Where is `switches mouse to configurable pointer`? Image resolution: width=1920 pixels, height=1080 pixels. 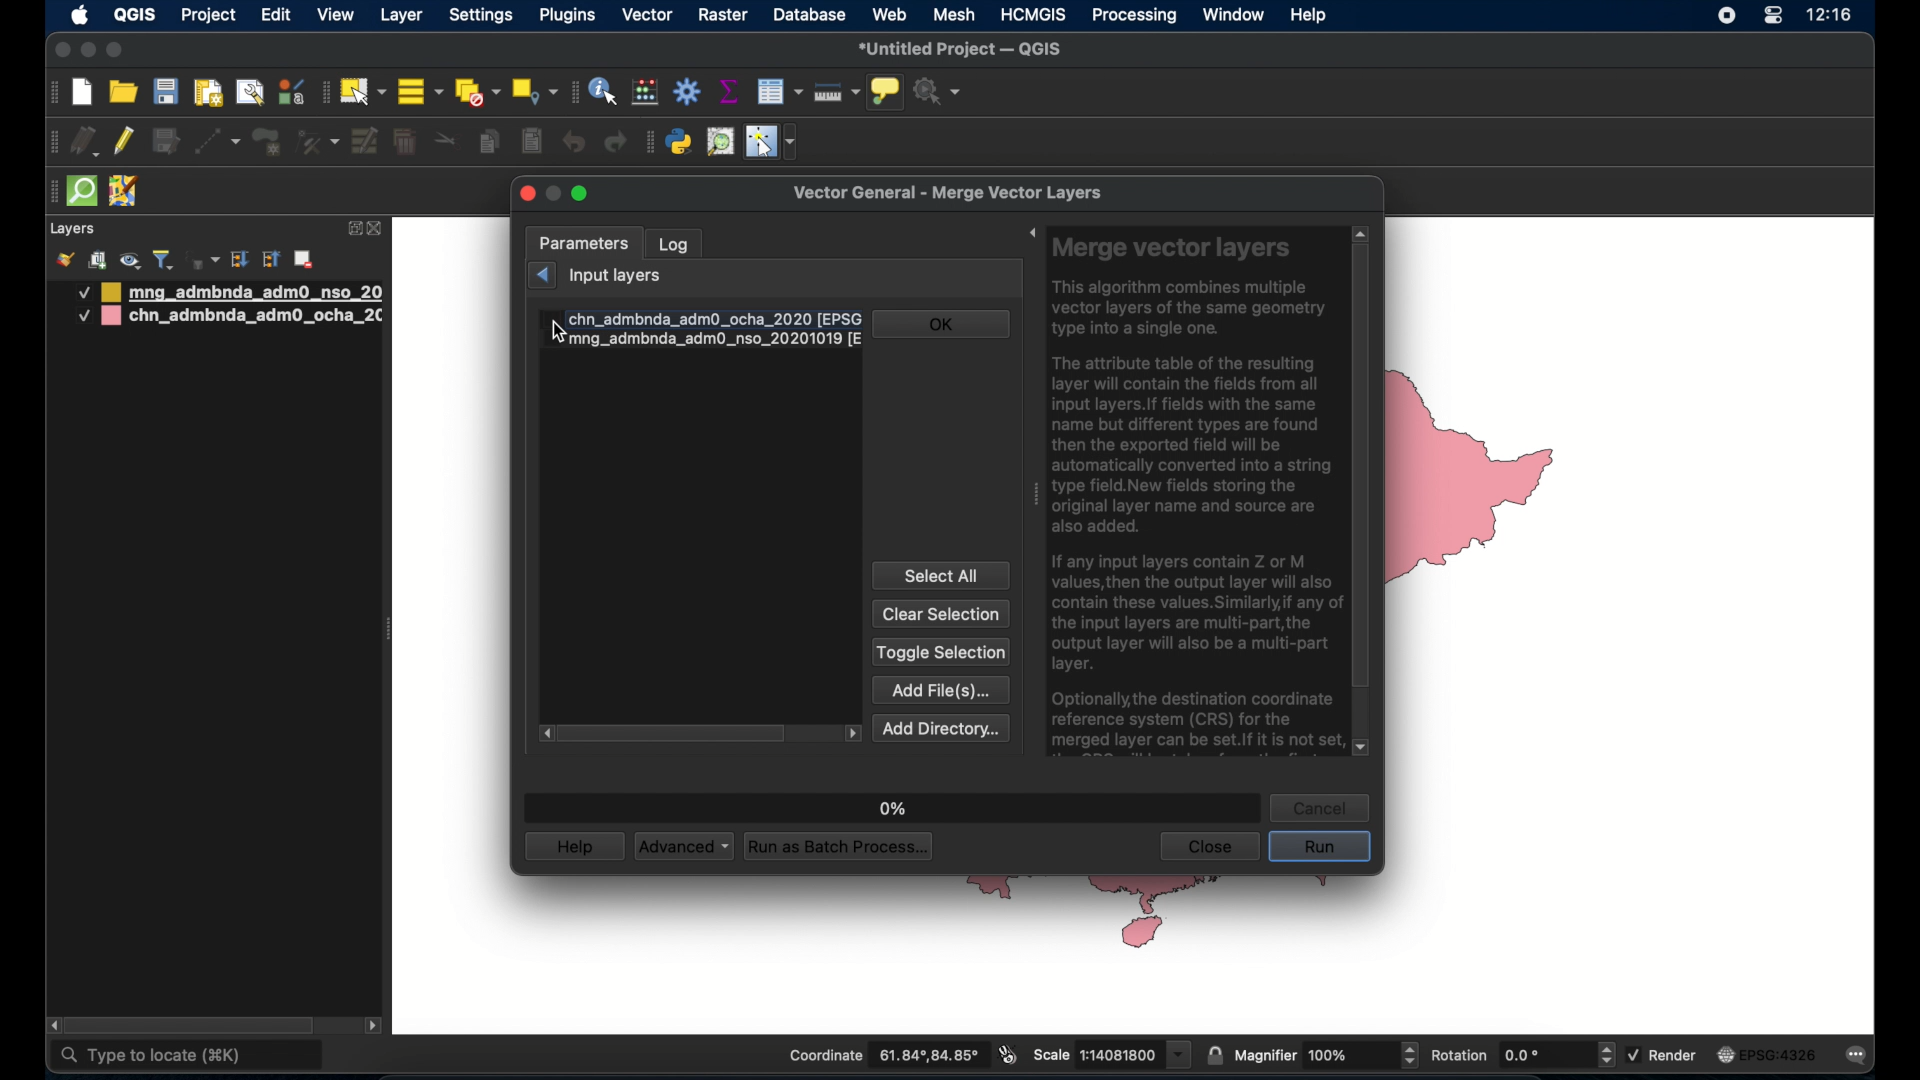 switches mouse to configurable pointer is located at coordinates (773, 142).